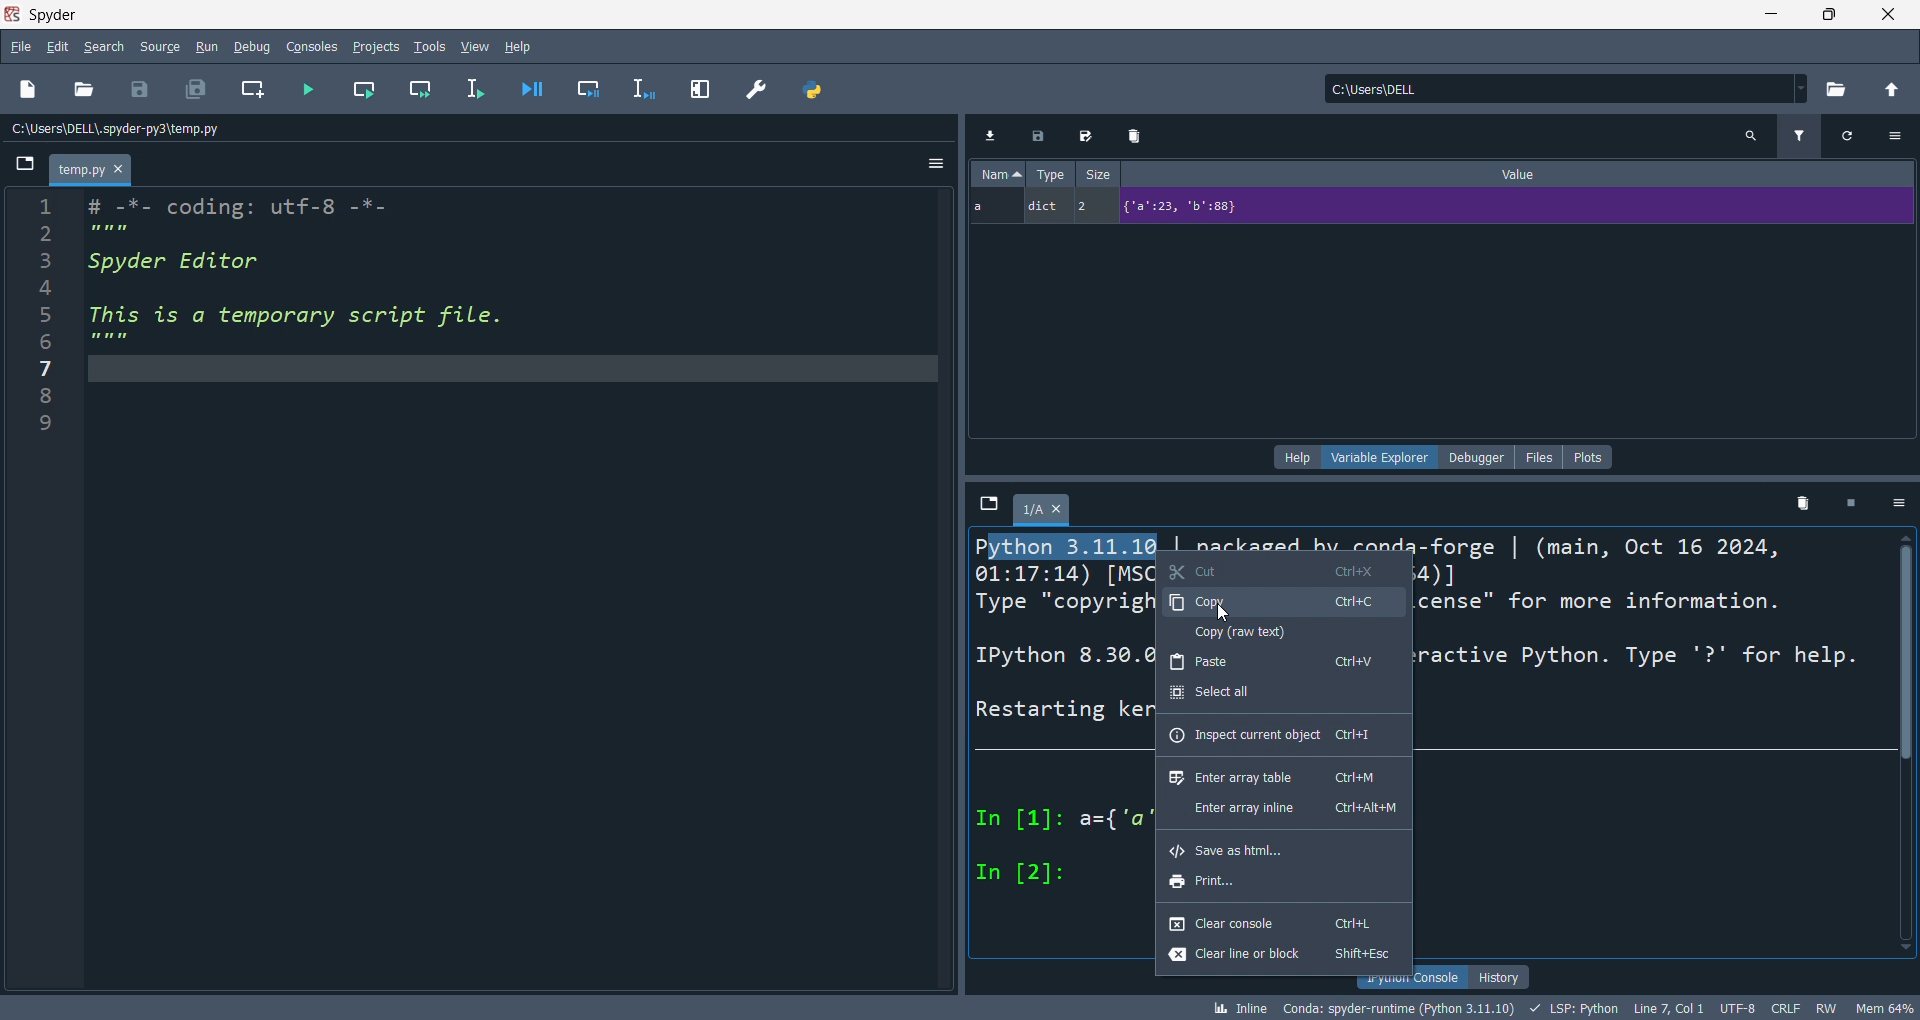 The image size is (1920, 1020). I want to click on open parent directory, so click(1895, 91).